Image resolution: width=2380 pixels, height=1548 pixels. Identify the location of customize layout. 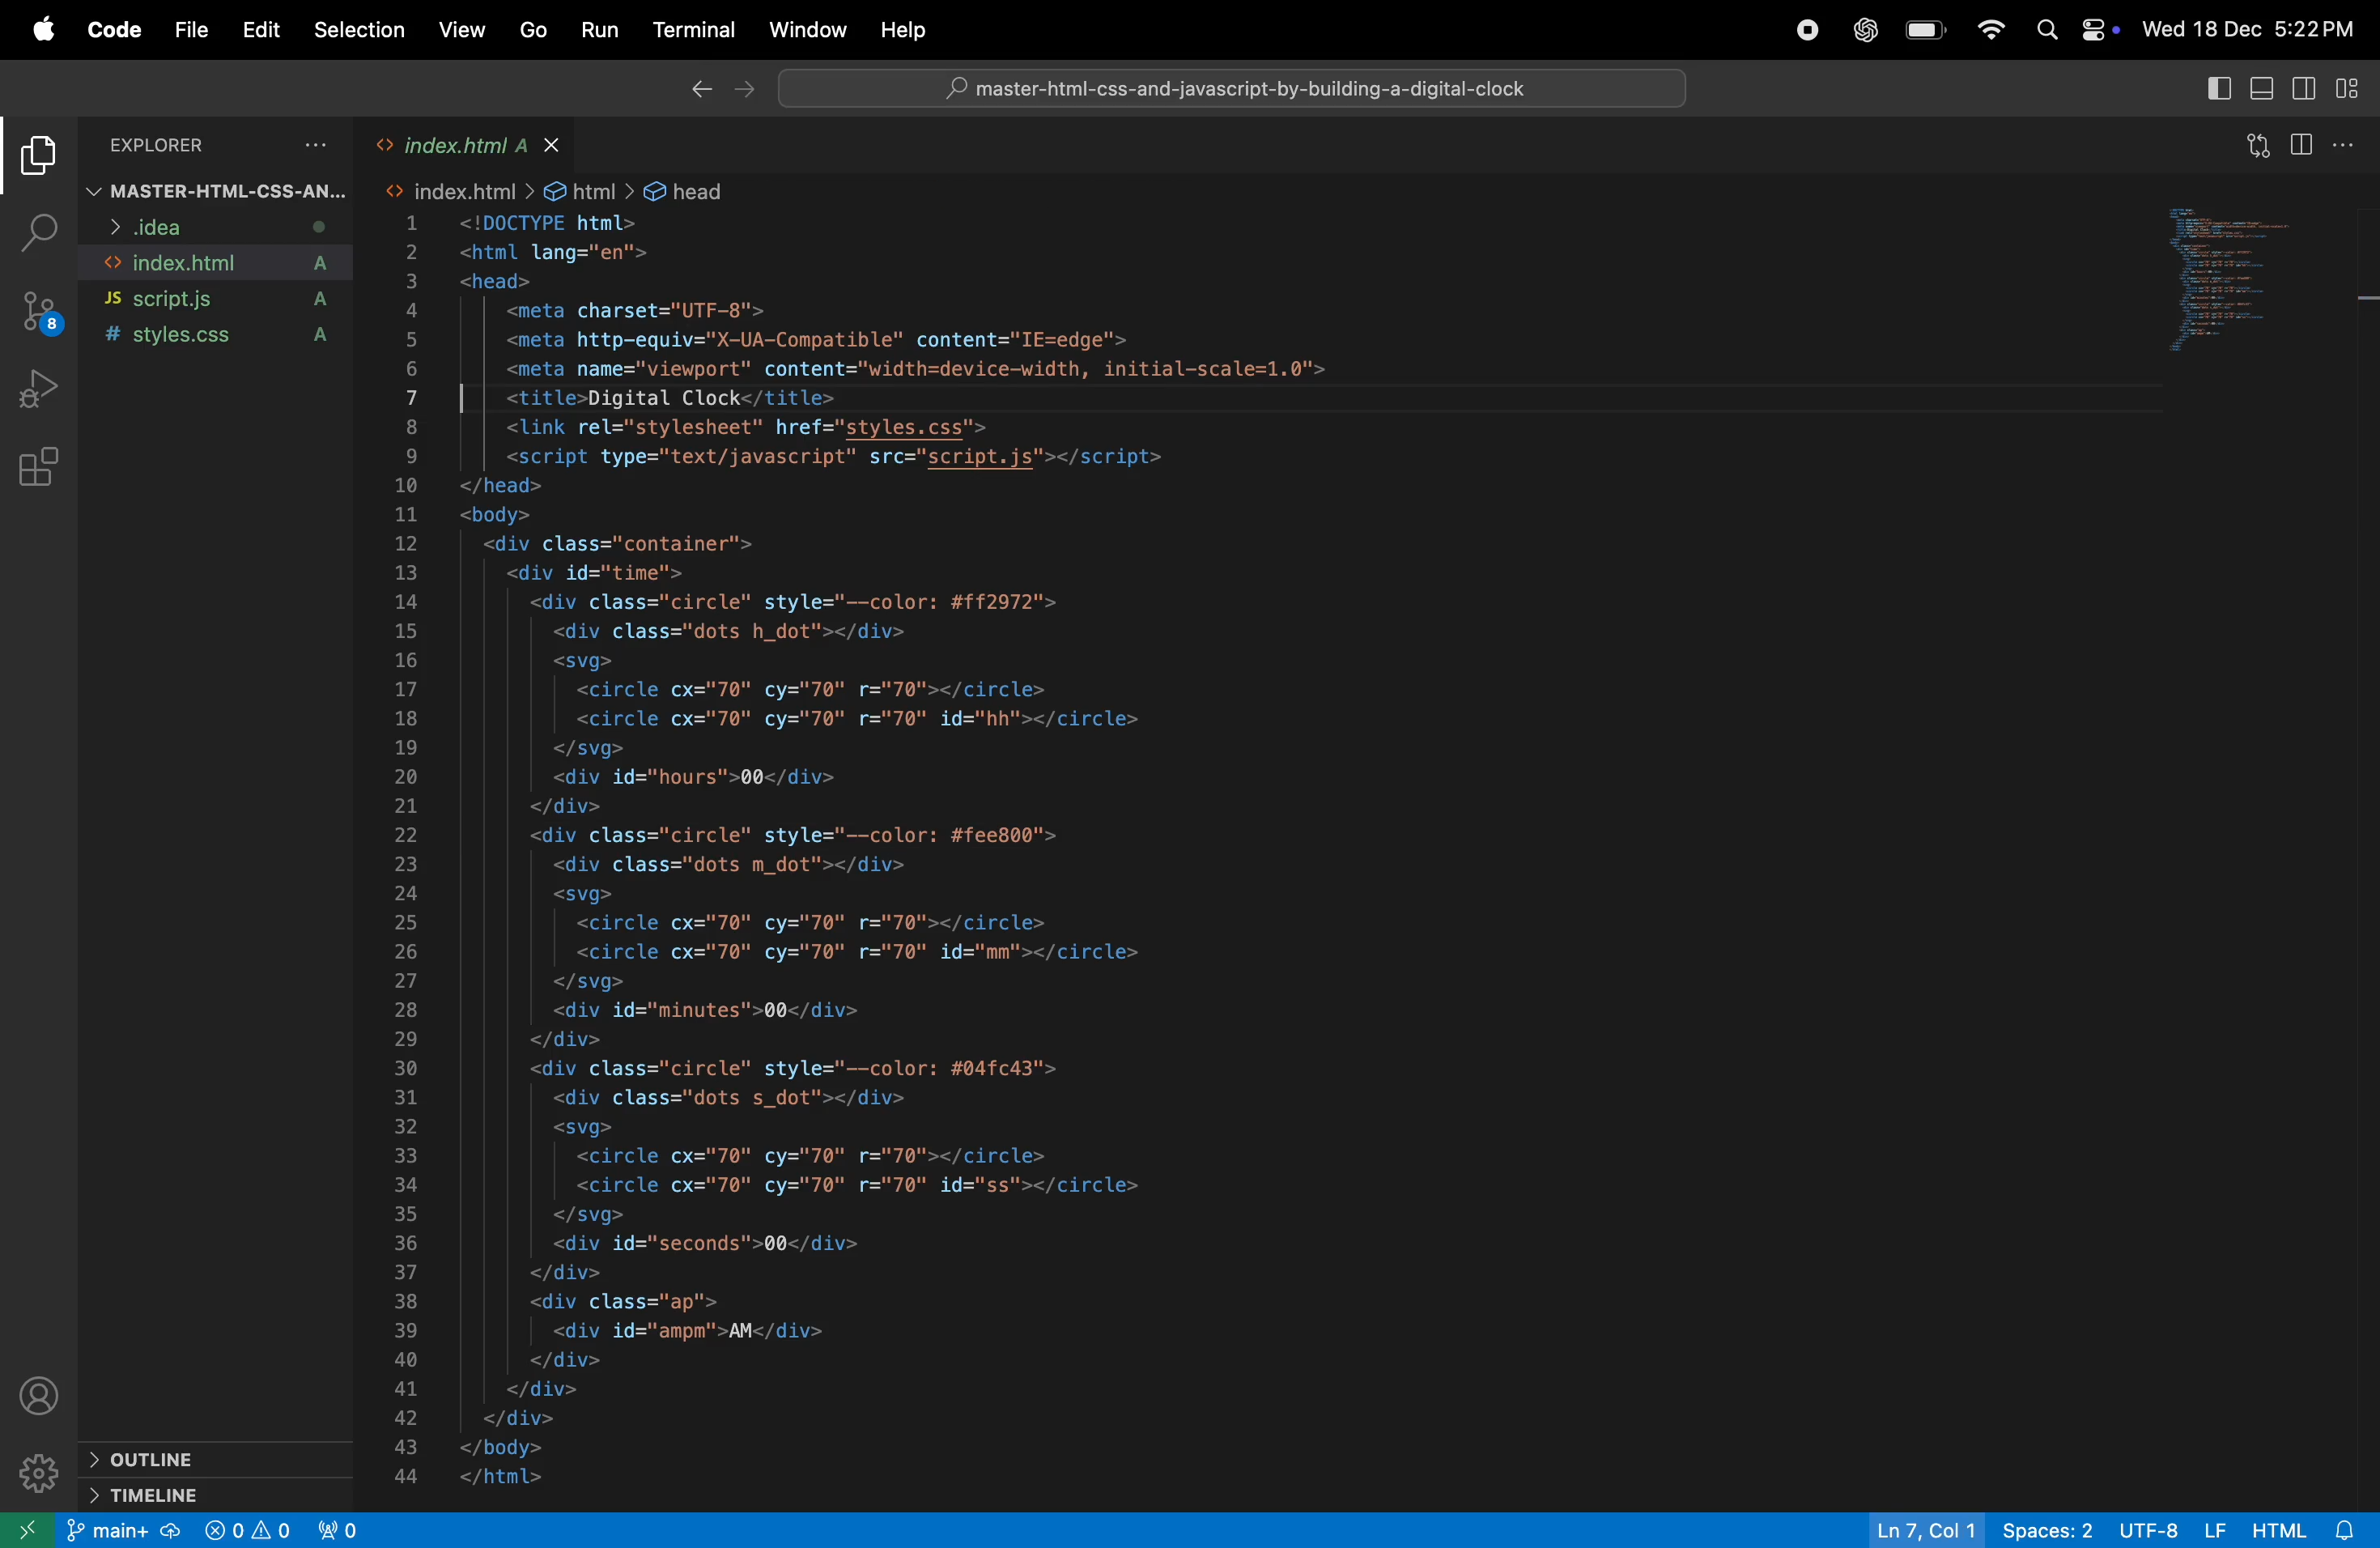
(2350, 91).